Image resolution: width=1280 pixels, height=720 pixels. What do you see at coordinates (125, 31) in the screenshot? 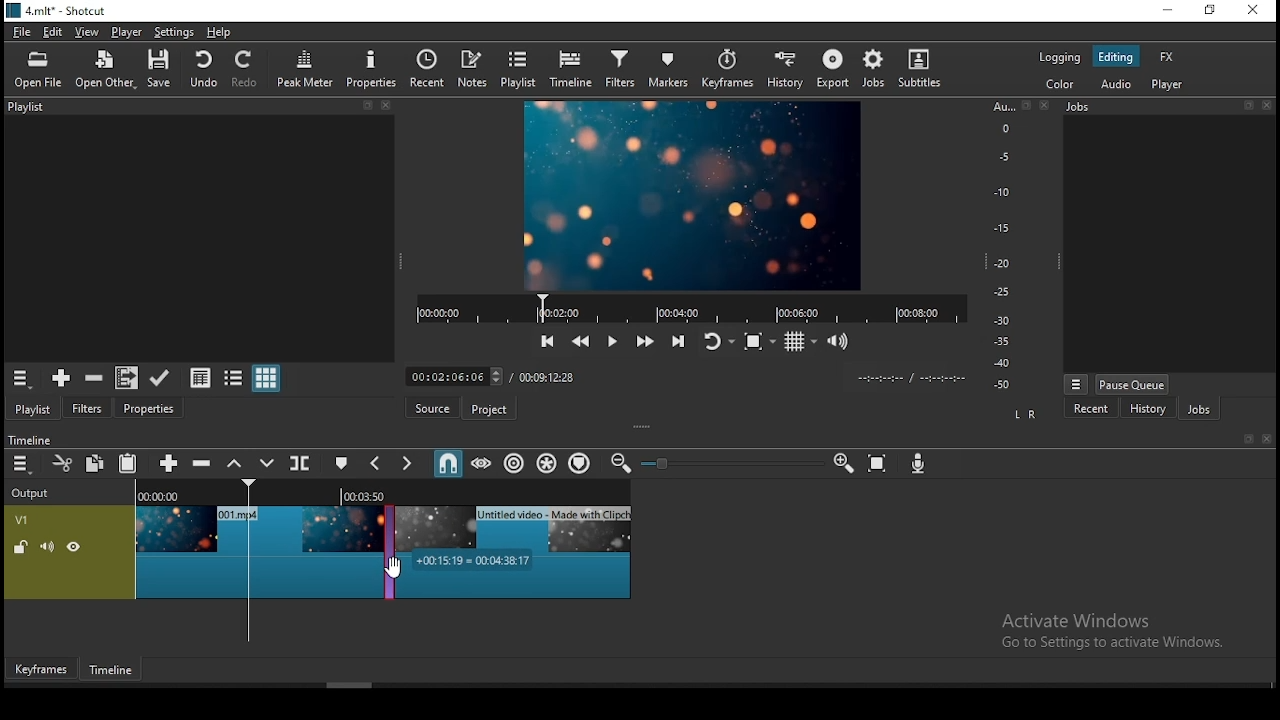
I see `player` at bounding box center [125, 31].